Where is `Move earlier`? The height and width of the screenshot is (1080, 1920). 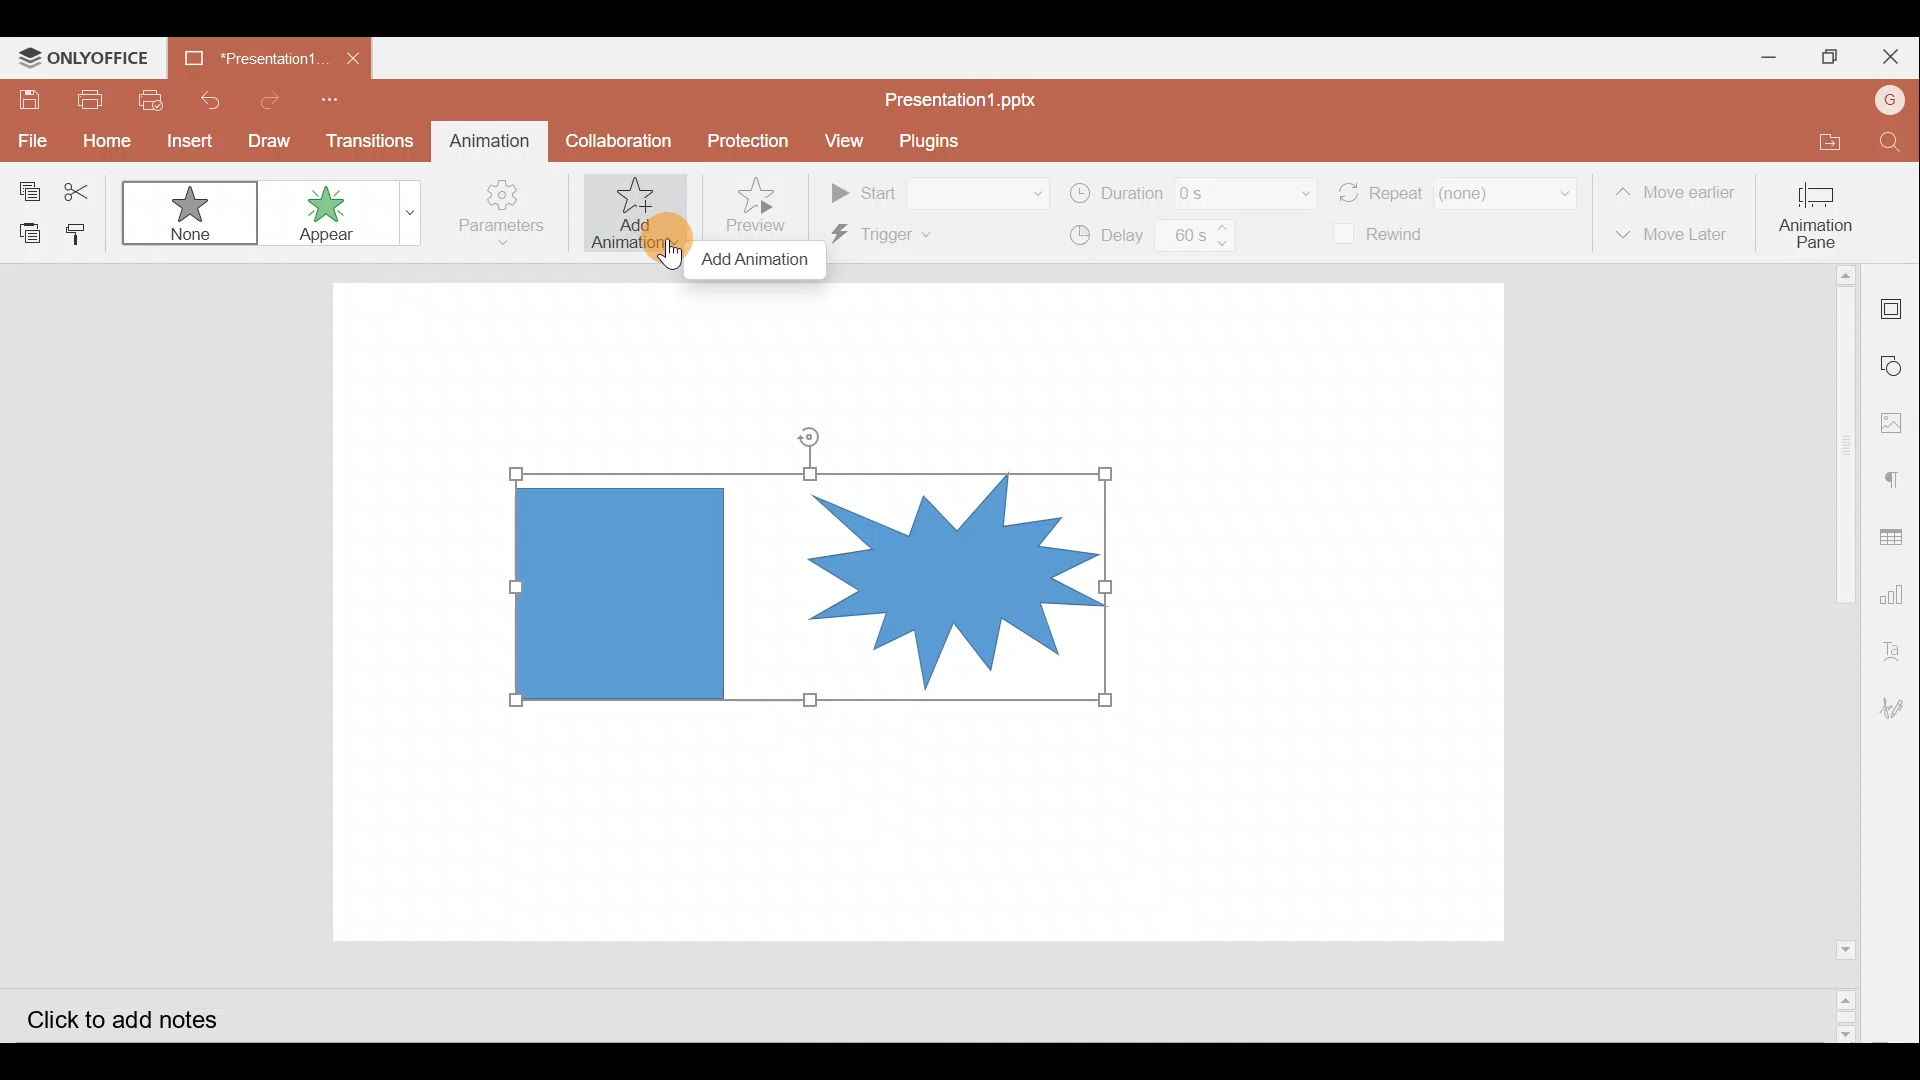
Move earlier is located at coordinates (1679, 193).